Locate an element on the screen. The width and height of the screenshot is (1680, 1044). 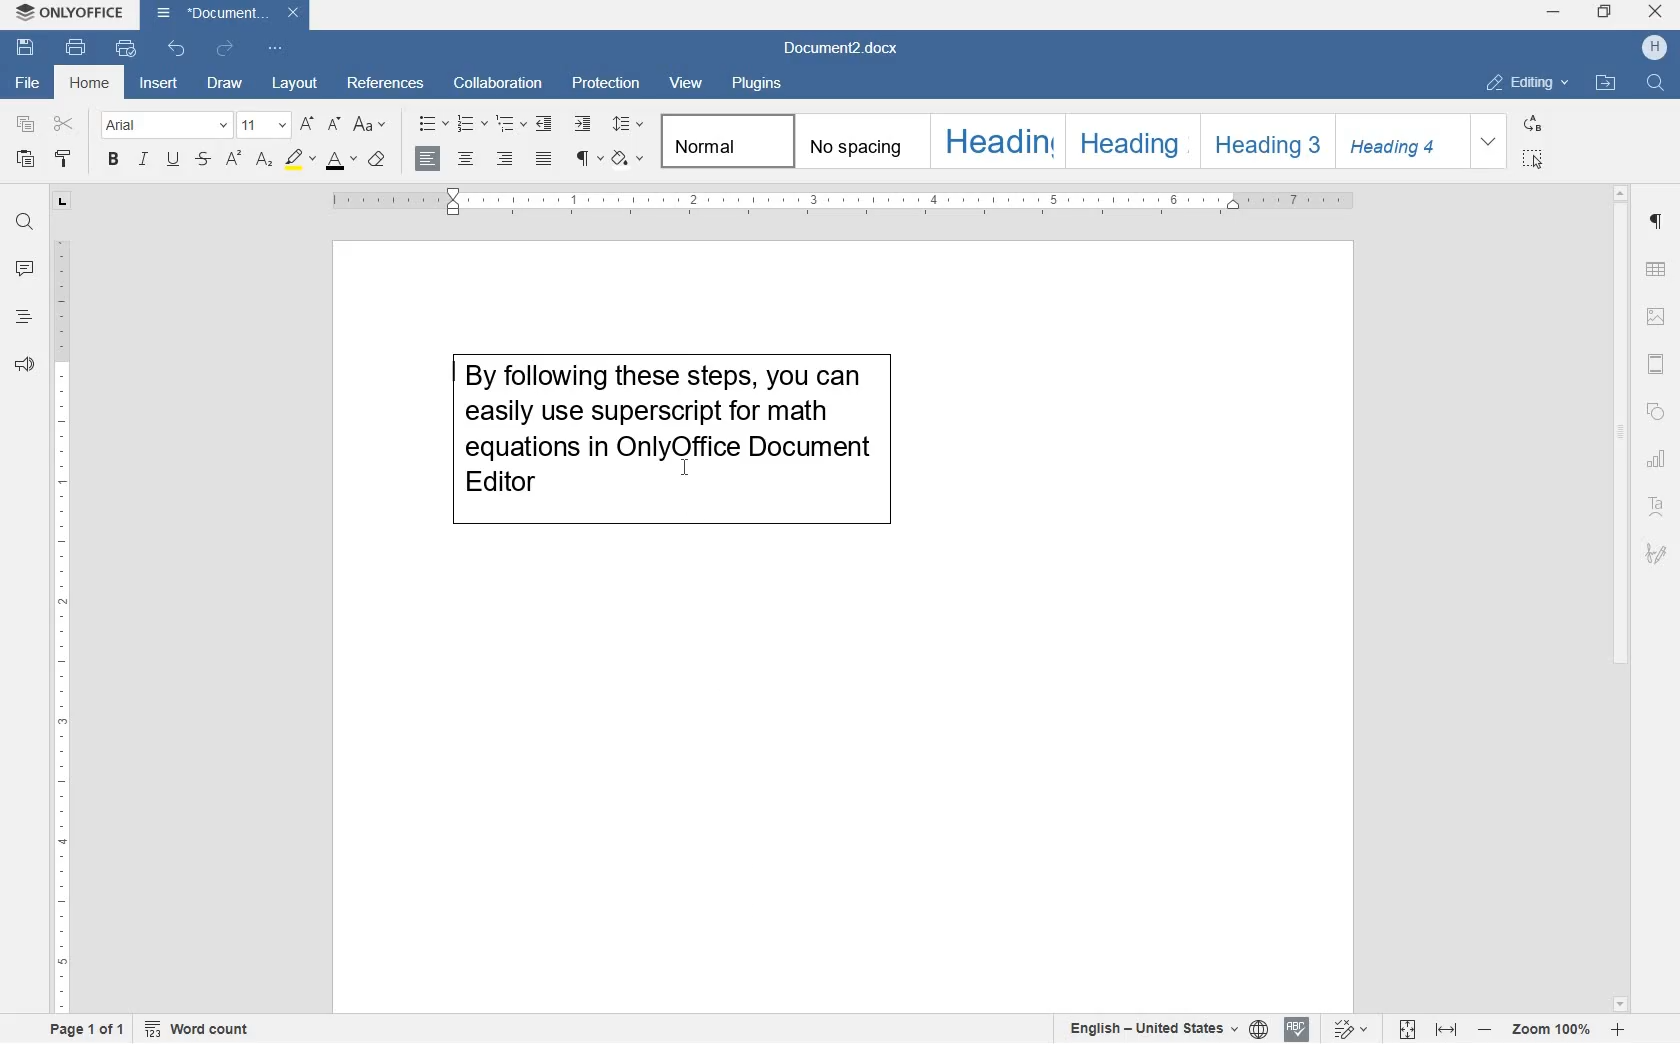
collaboration is located at coordinates (501, 82).